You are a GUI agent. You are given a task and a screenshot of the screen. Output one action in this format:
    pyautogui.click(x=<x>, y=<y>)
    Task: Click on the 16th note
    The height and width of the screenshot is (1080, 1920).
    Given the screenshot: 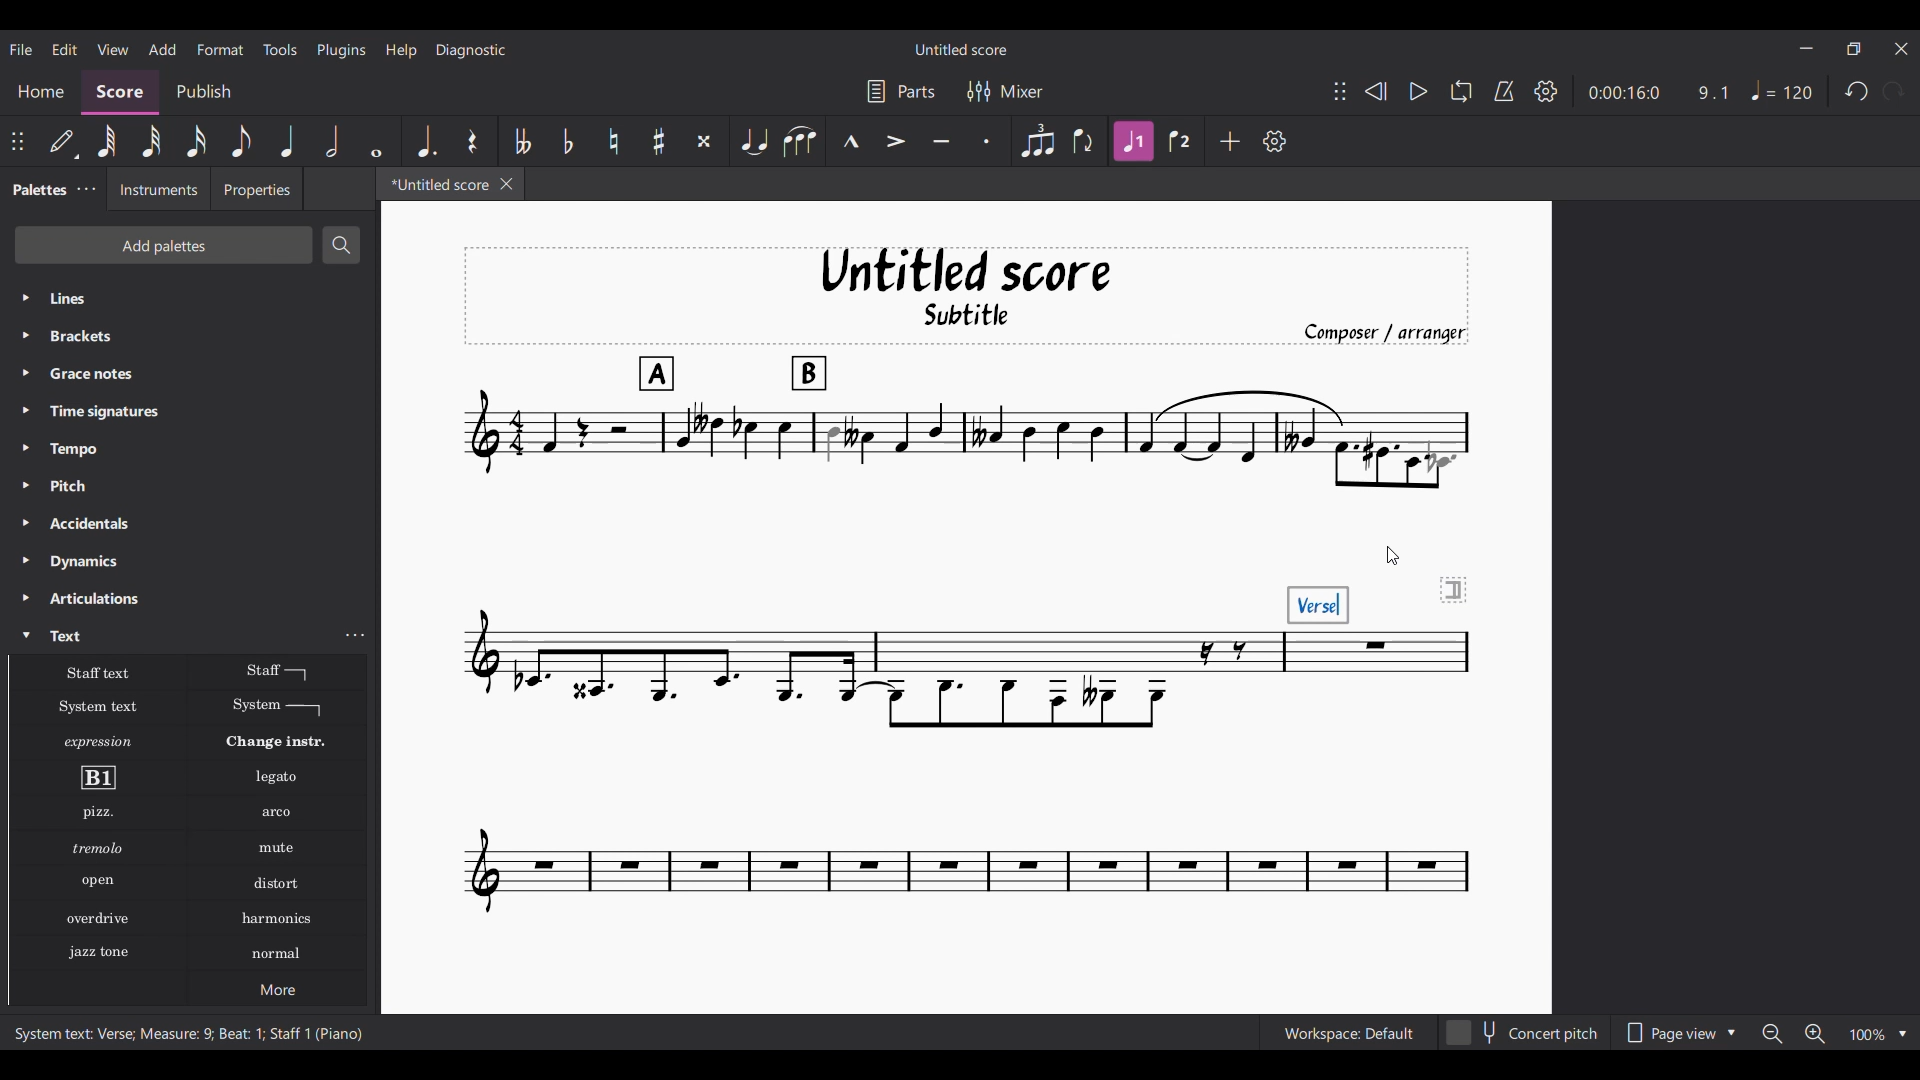 What is the action you would take?
    pyautogui.click(x=196, y=141)
    